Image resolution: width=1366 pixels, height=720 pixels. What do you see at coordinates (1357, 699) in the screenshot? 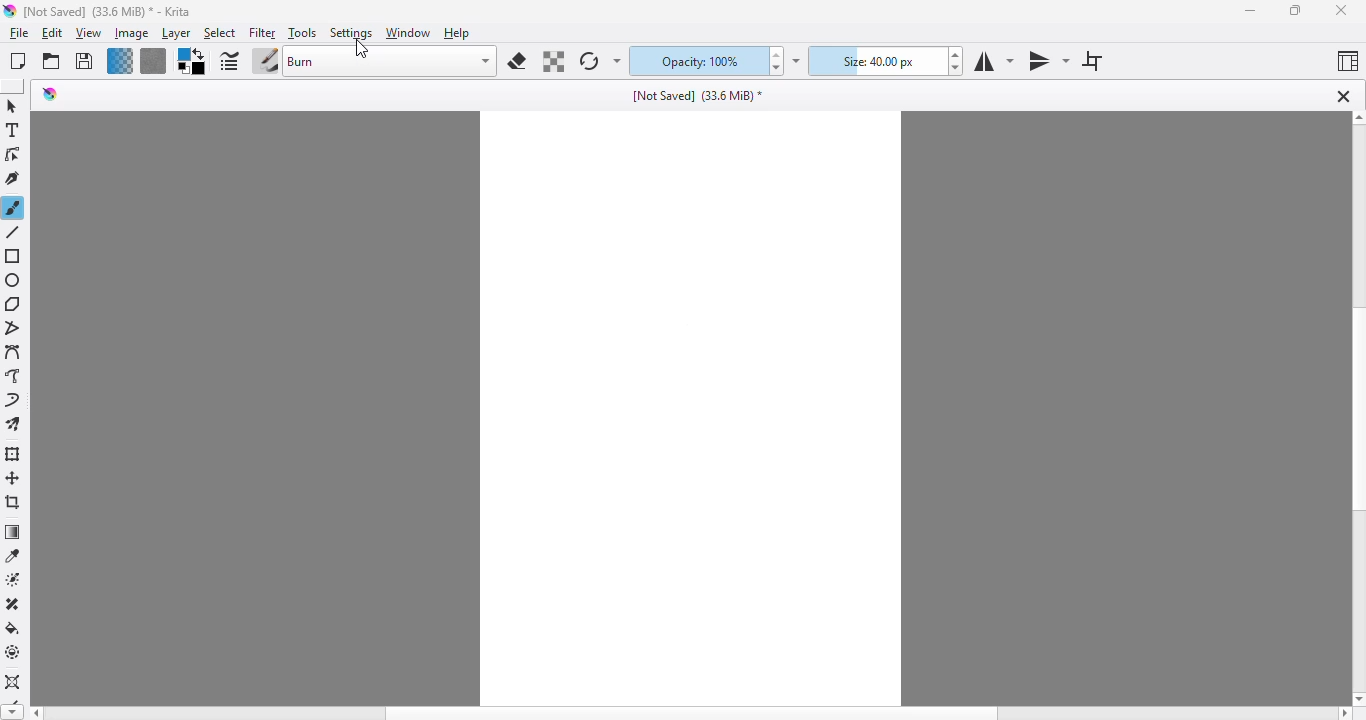
I see `scroll down` at bounding box center [1357, 699].